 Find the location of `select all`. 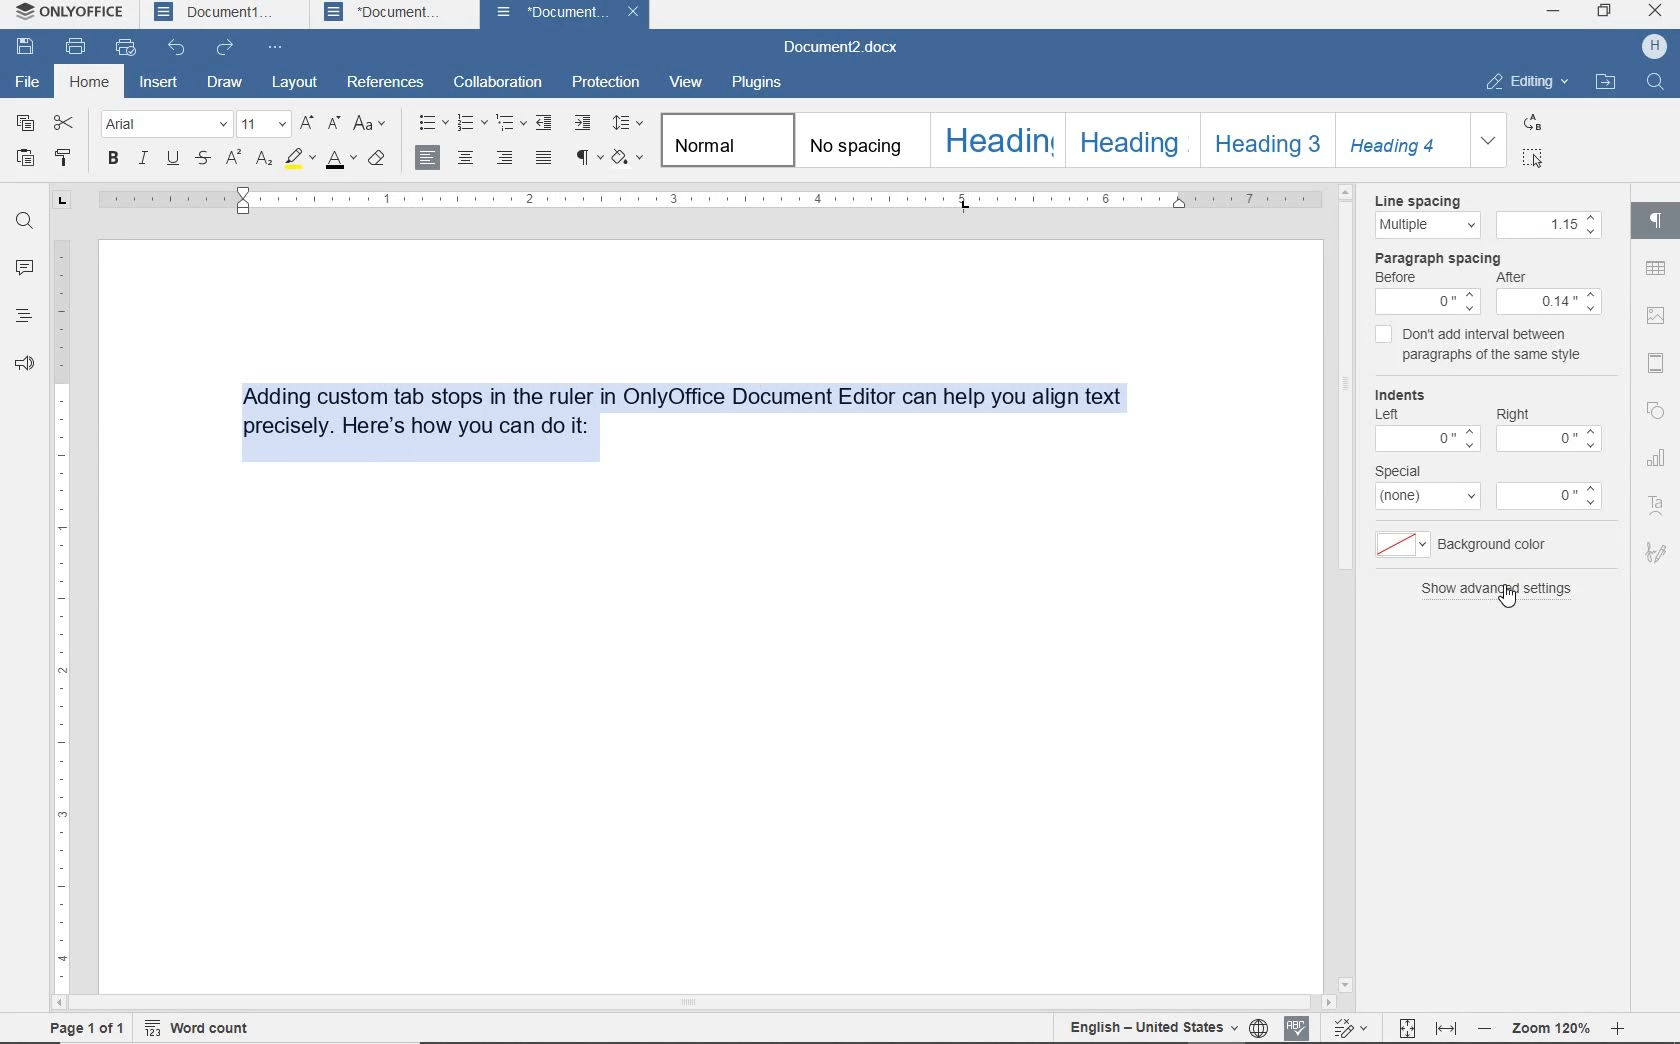

select all is located at coordinates (1535, 158).